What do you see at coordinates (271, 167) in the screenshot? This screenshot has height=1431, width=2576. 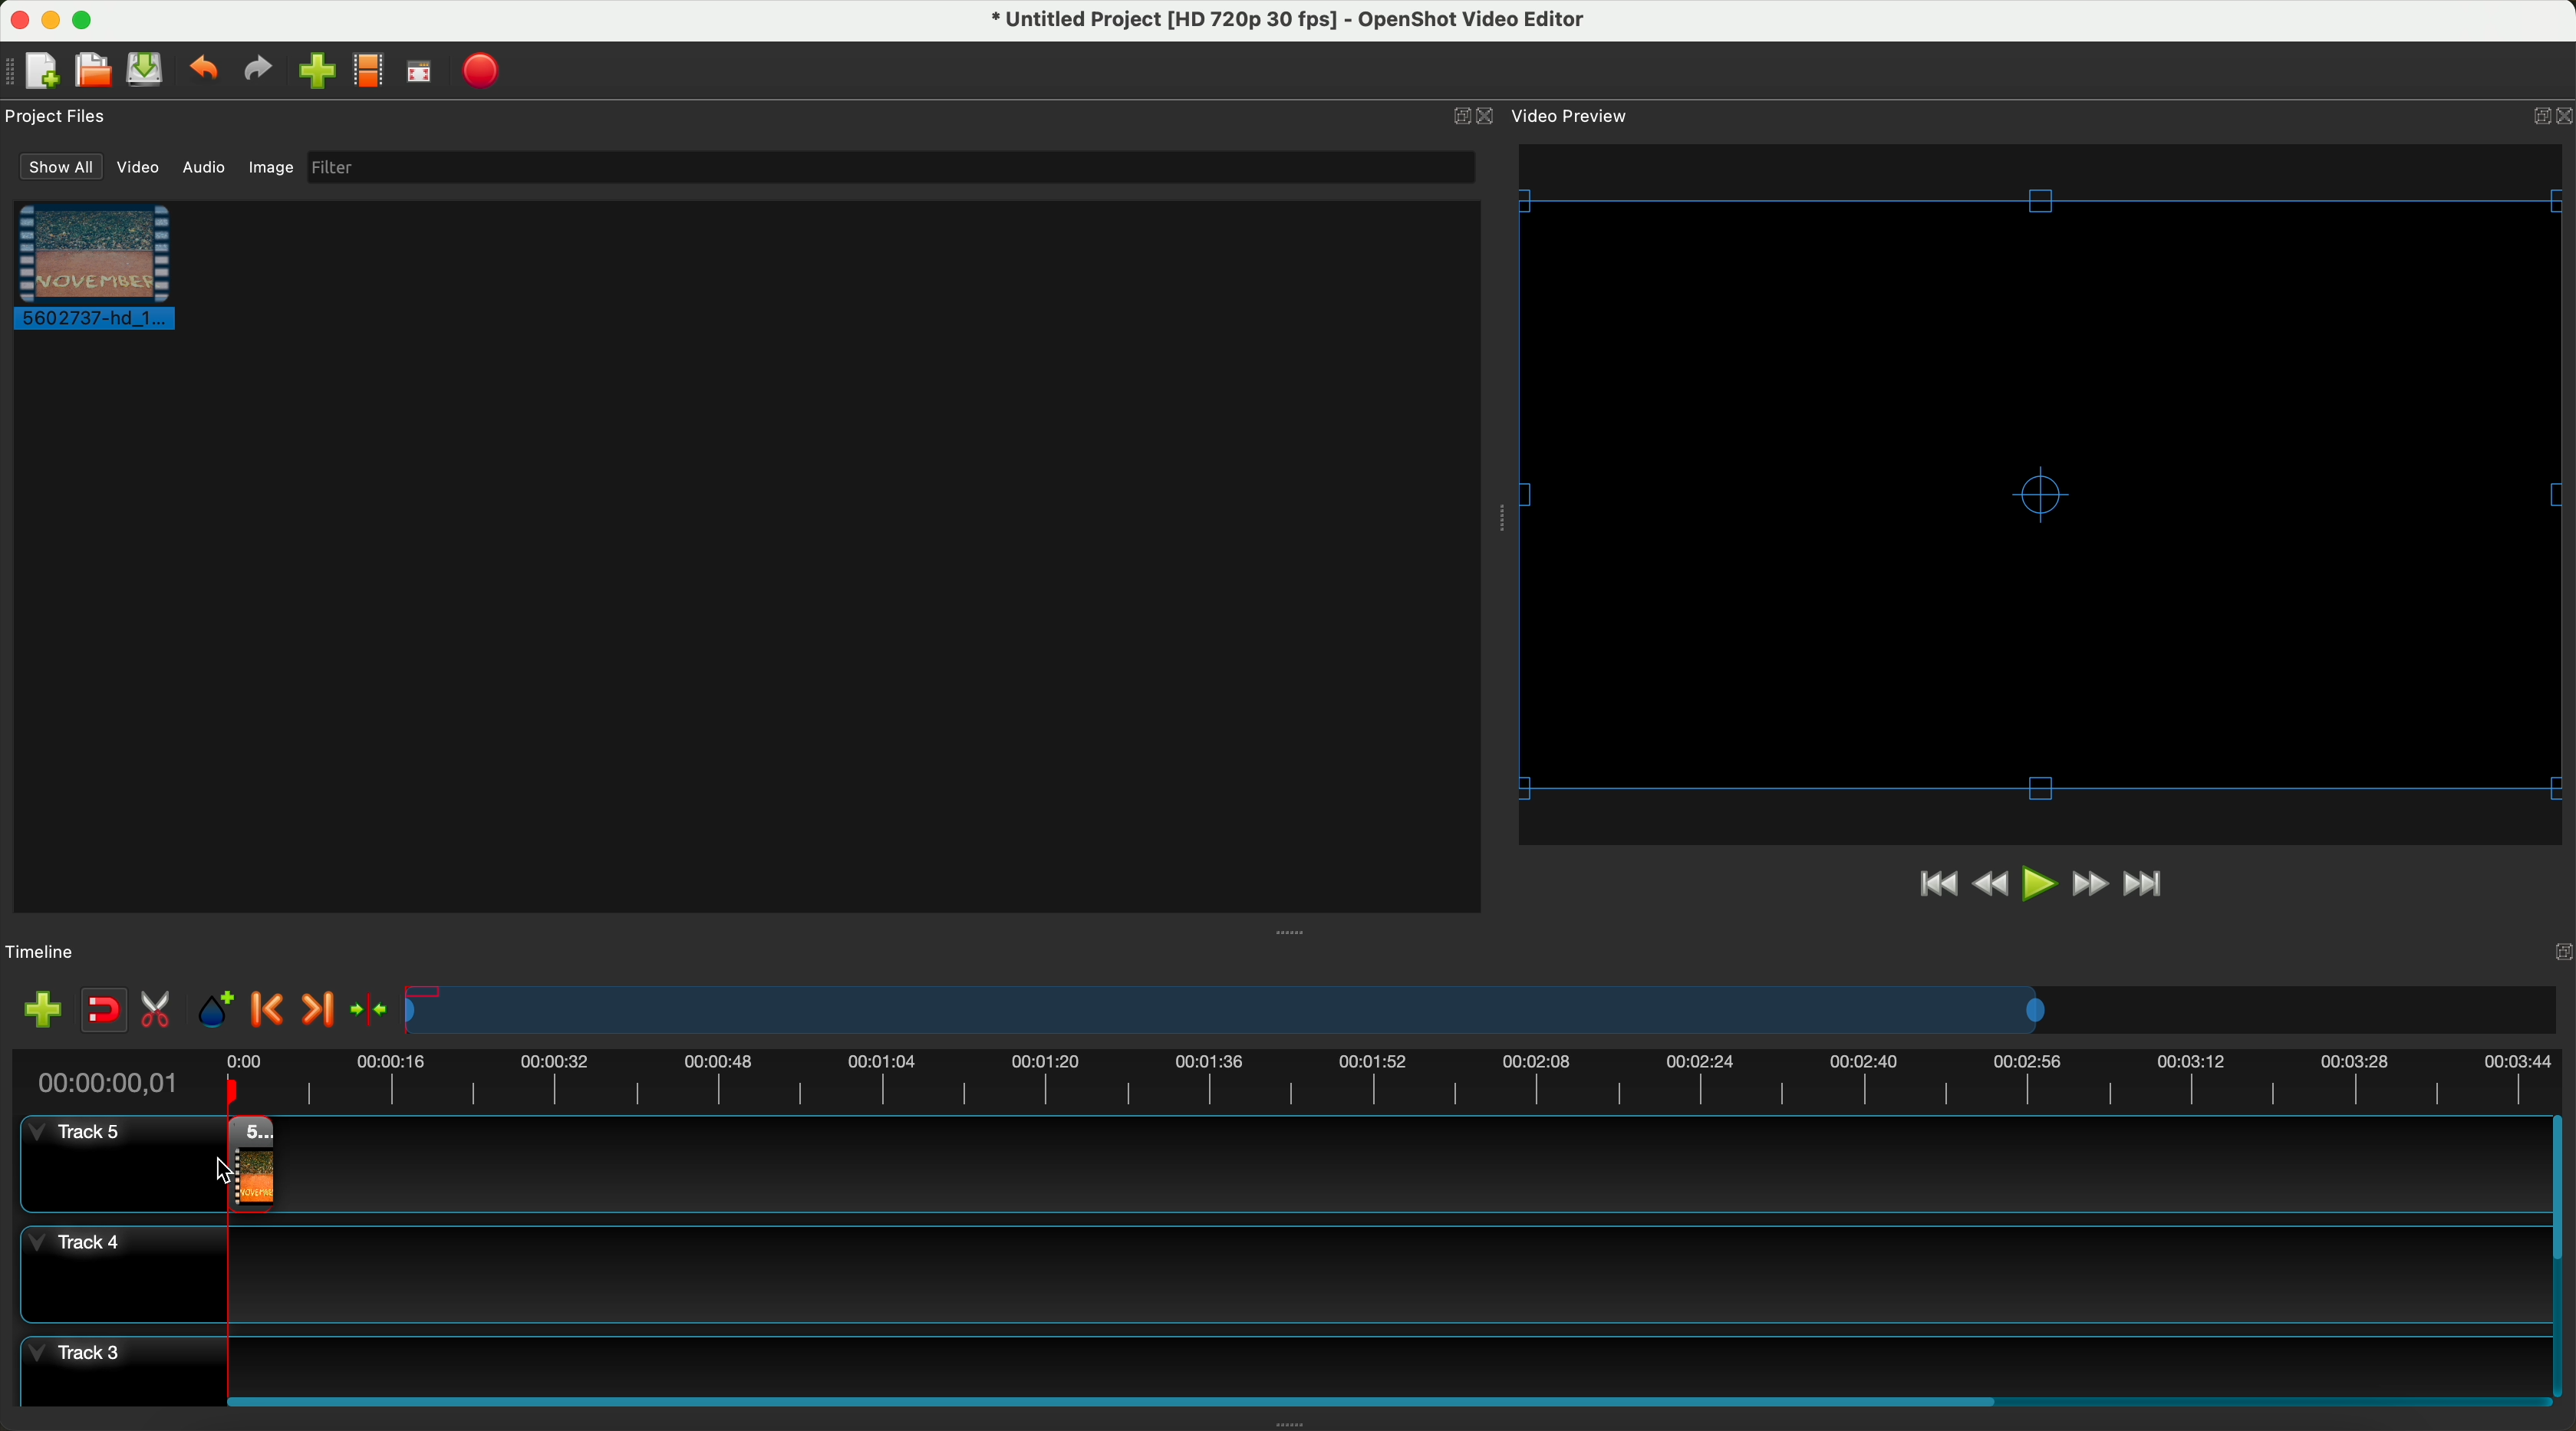 I see `image` at bounding box center [271, 167].